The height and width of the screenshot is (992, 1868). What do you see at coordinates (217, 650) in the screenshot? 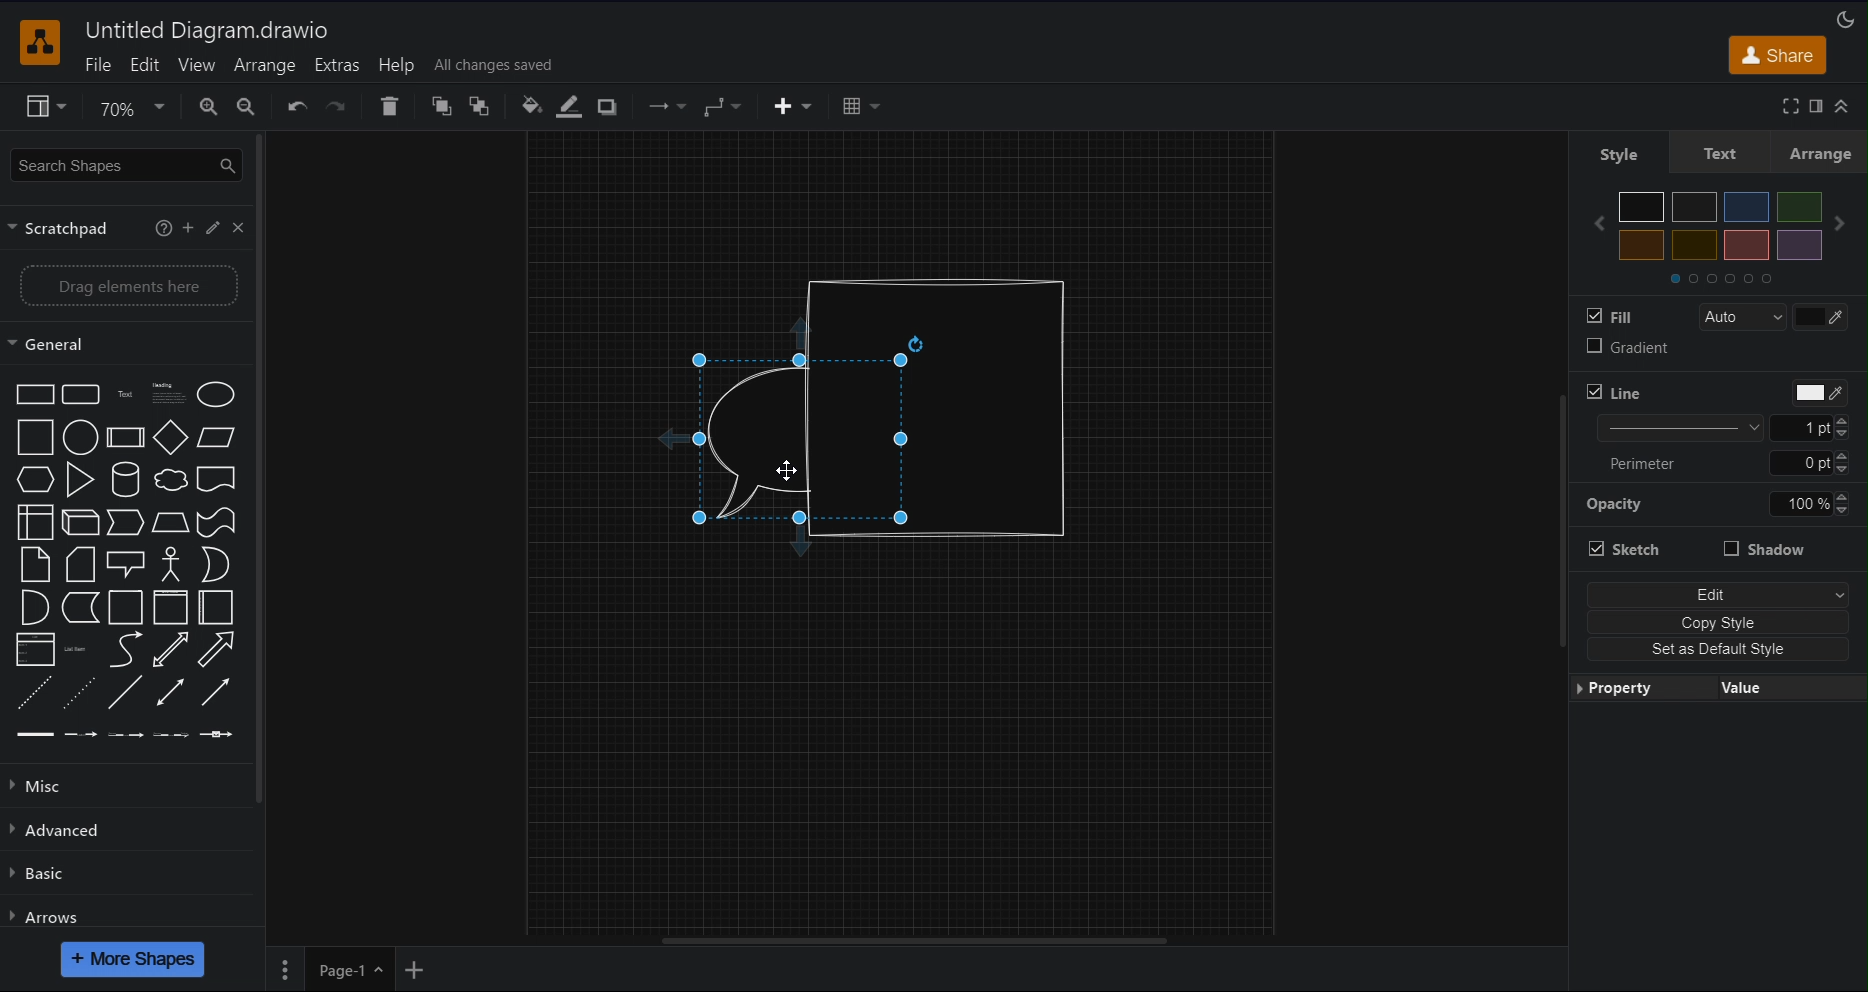
I see `Arrow` at bounding box center [217, 650].